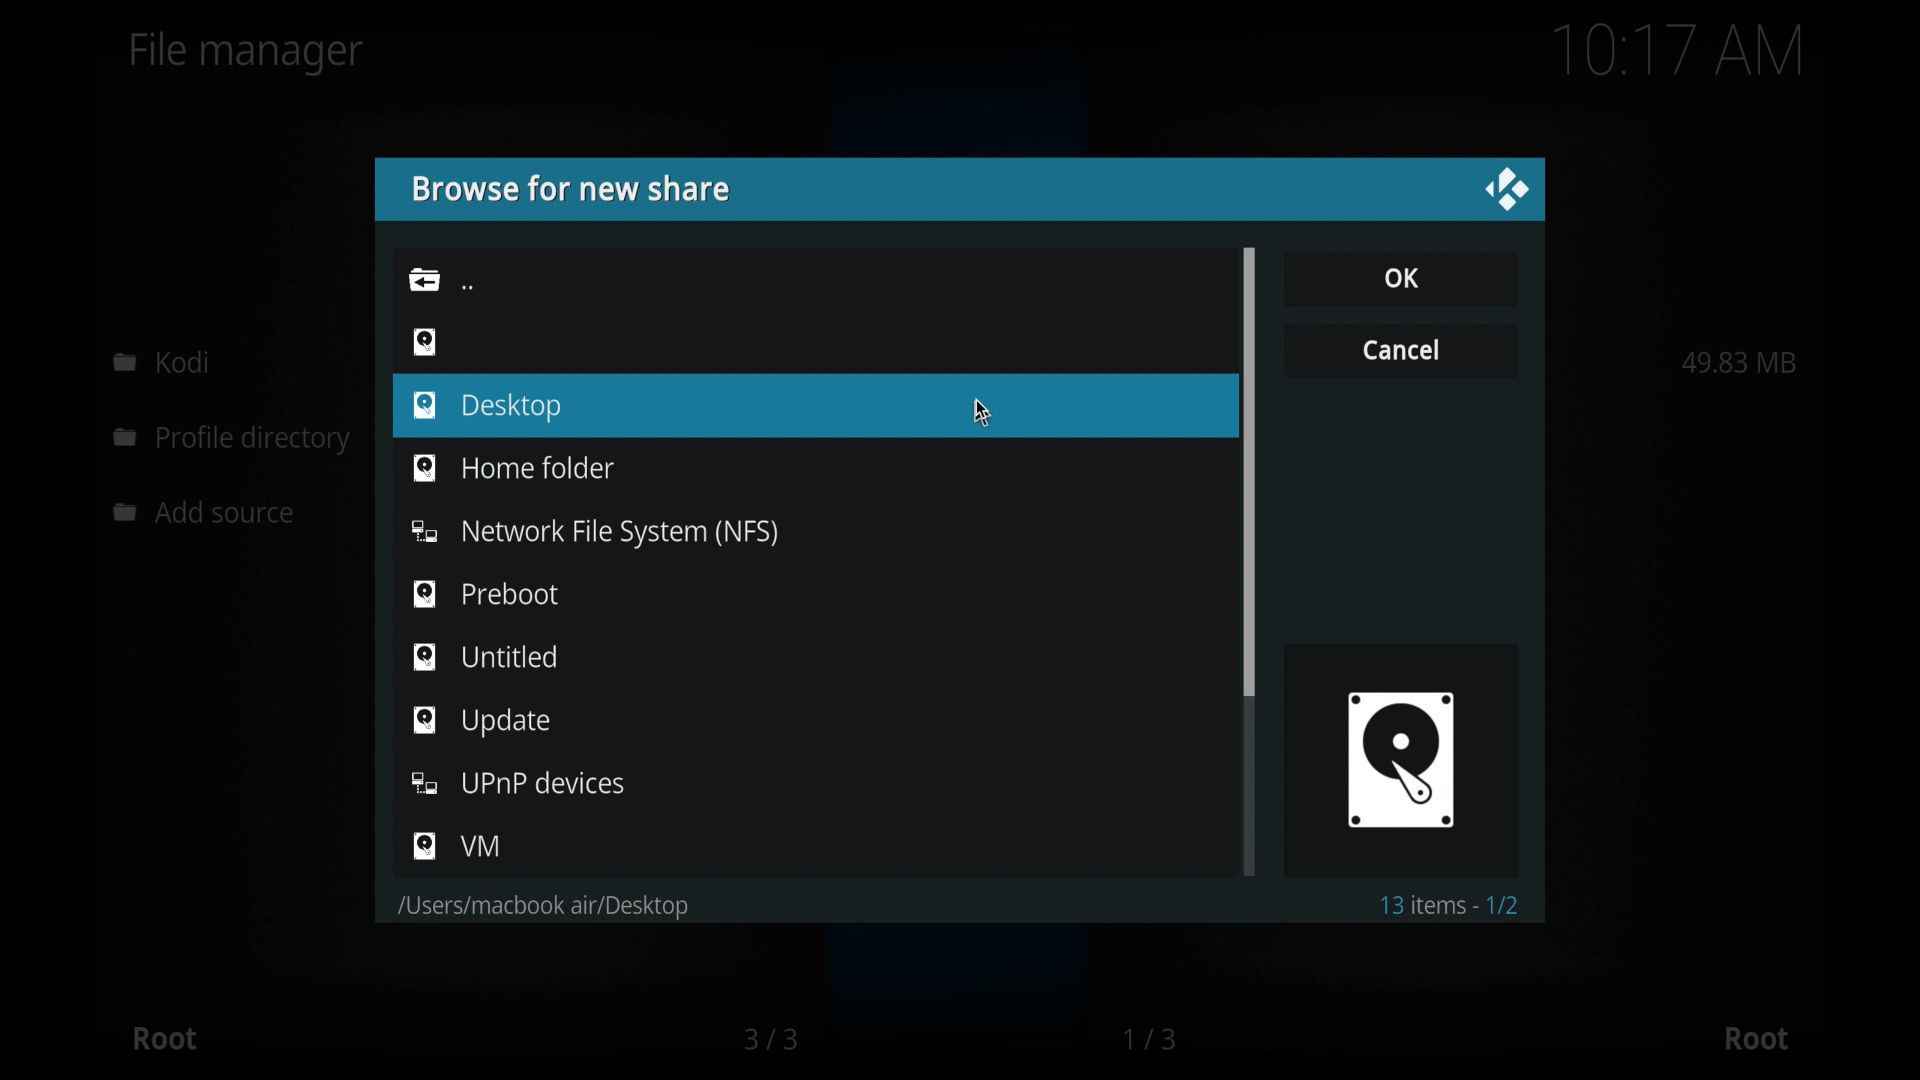 The height and width of the screenshot is (1080, 1920). I want to click on 49.83 MB, so click(1739, 362).